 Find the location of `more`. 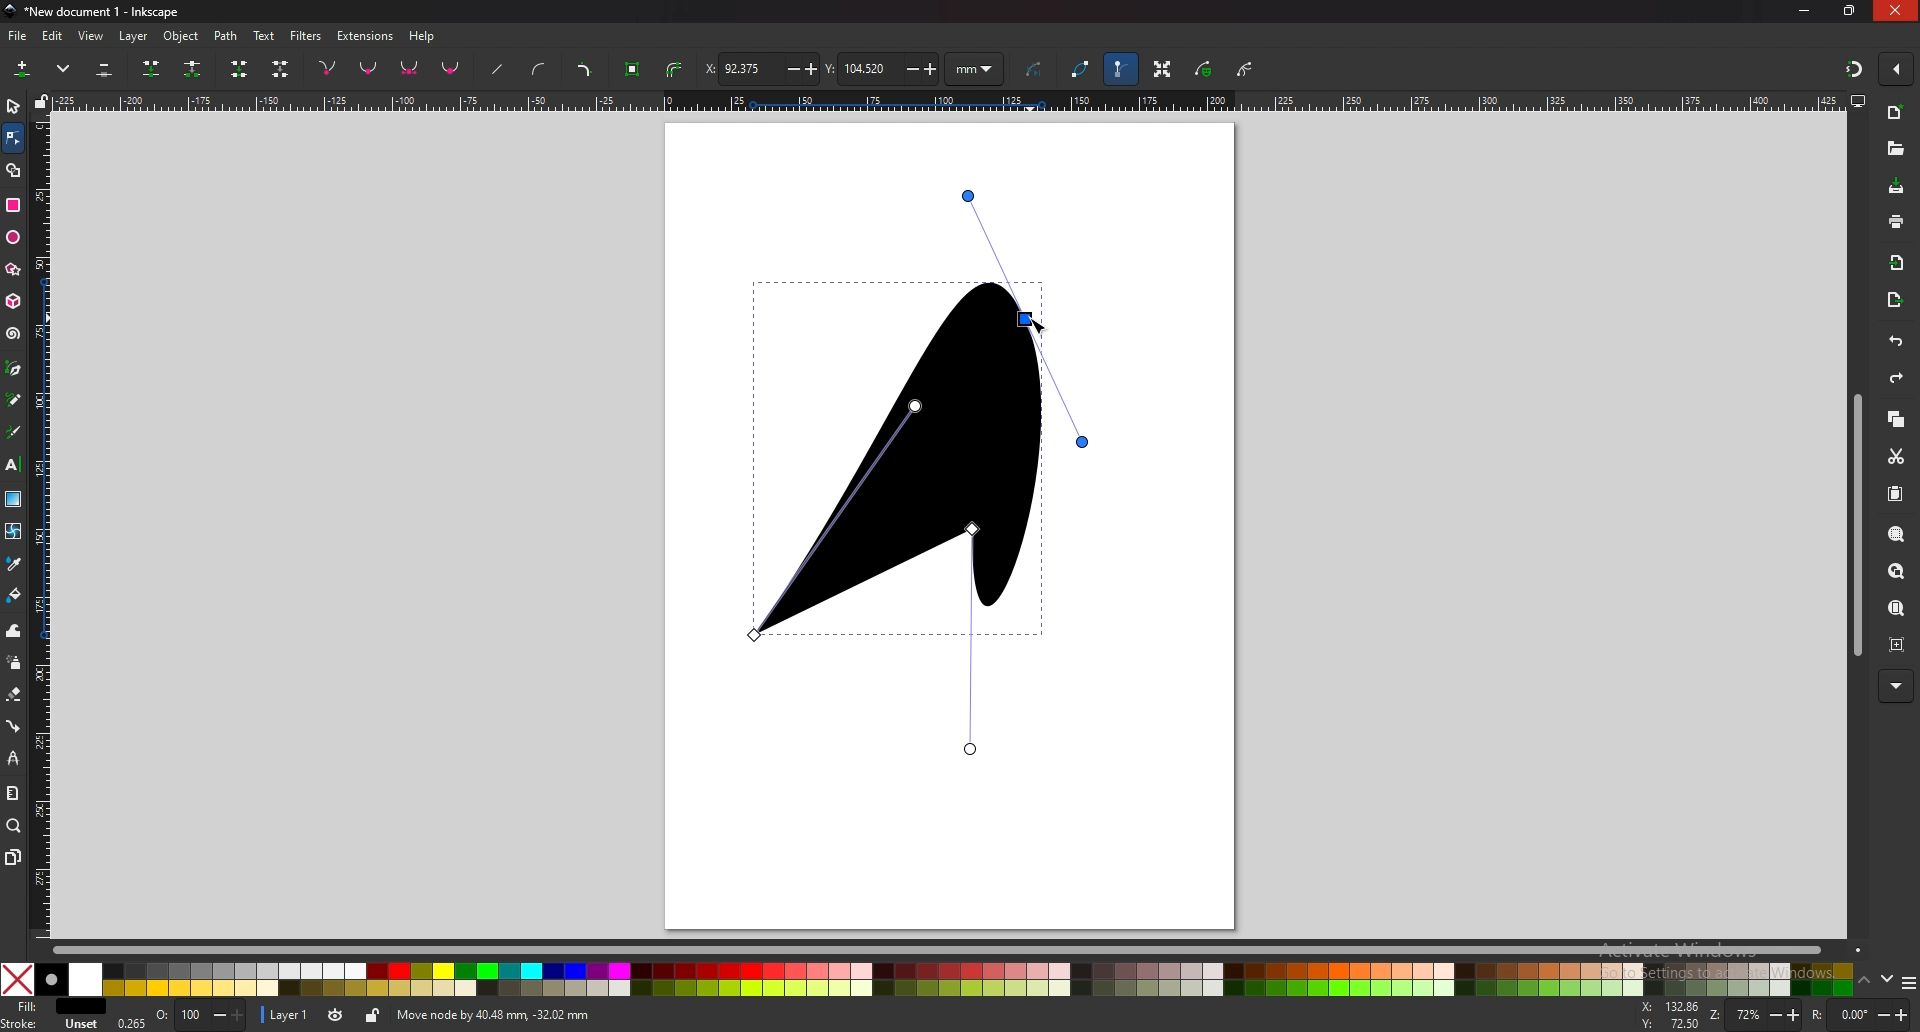

more is located at coordinates (1896, 685).